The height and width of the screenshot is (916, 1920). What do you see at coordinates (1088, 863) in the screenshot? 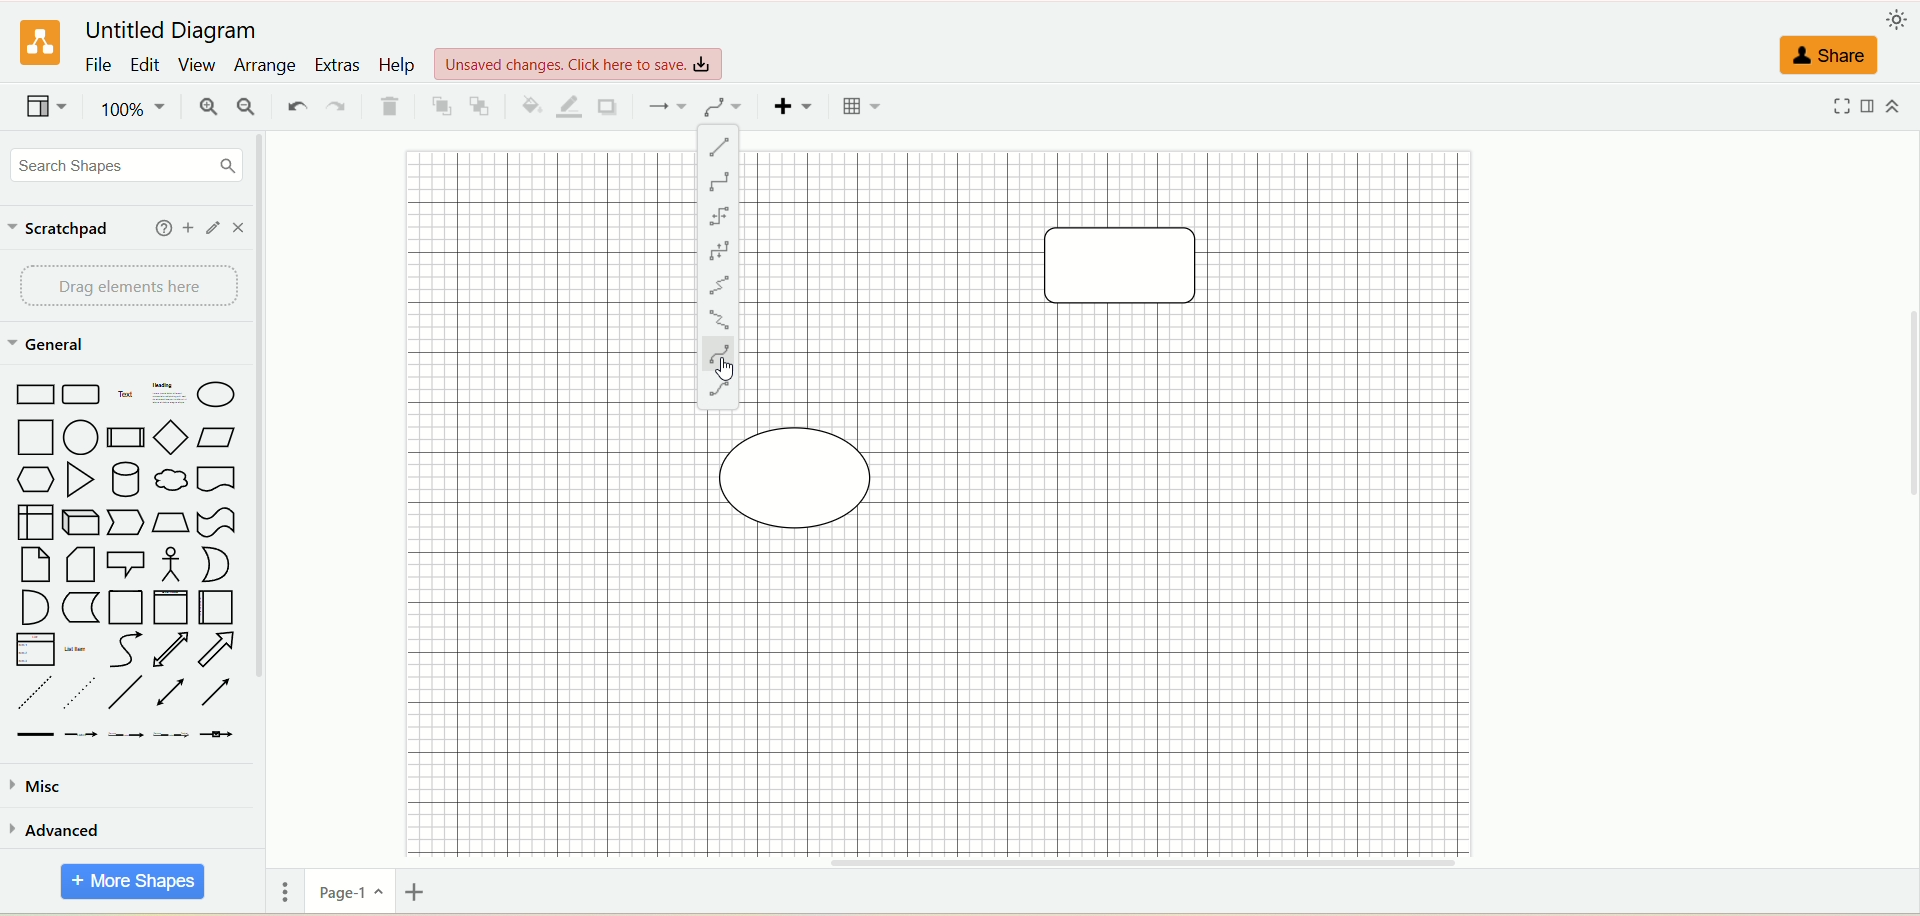
I see `horizontal scroll bar` at bounding box center [1088, 863].